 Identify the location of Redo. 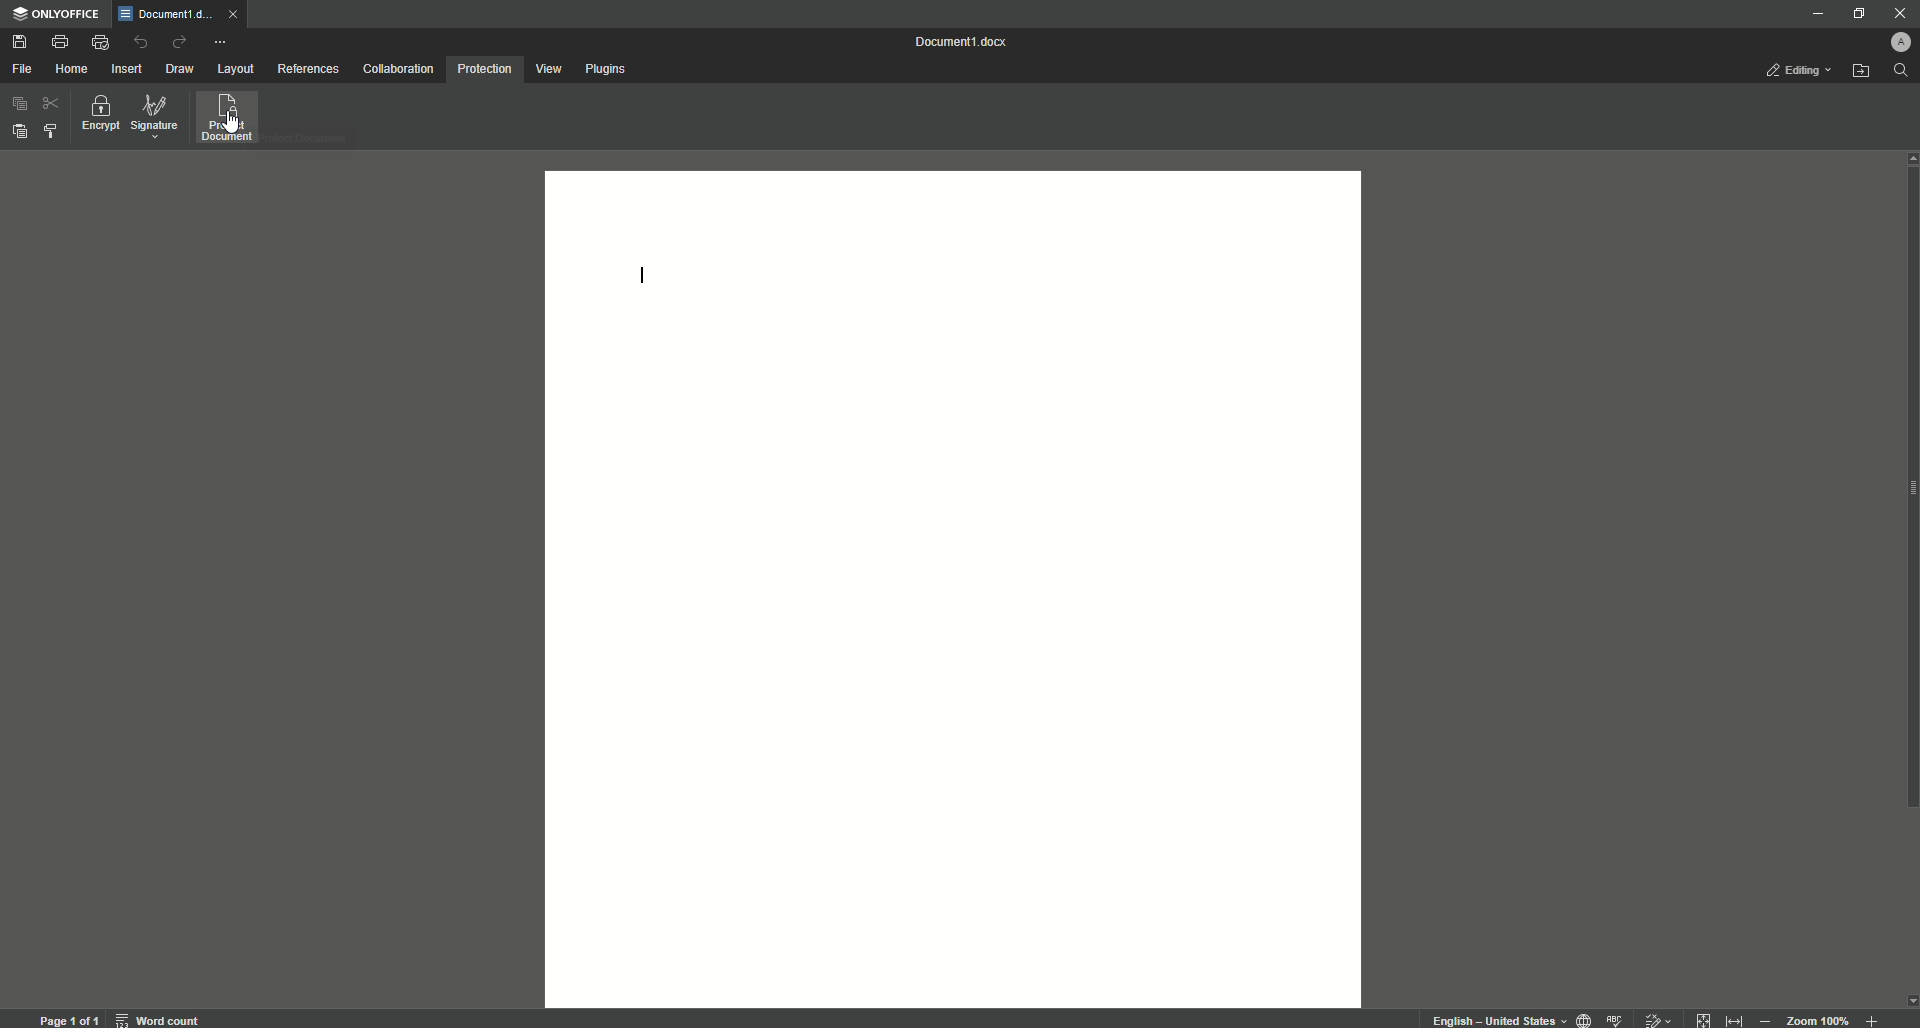
(178, 41).